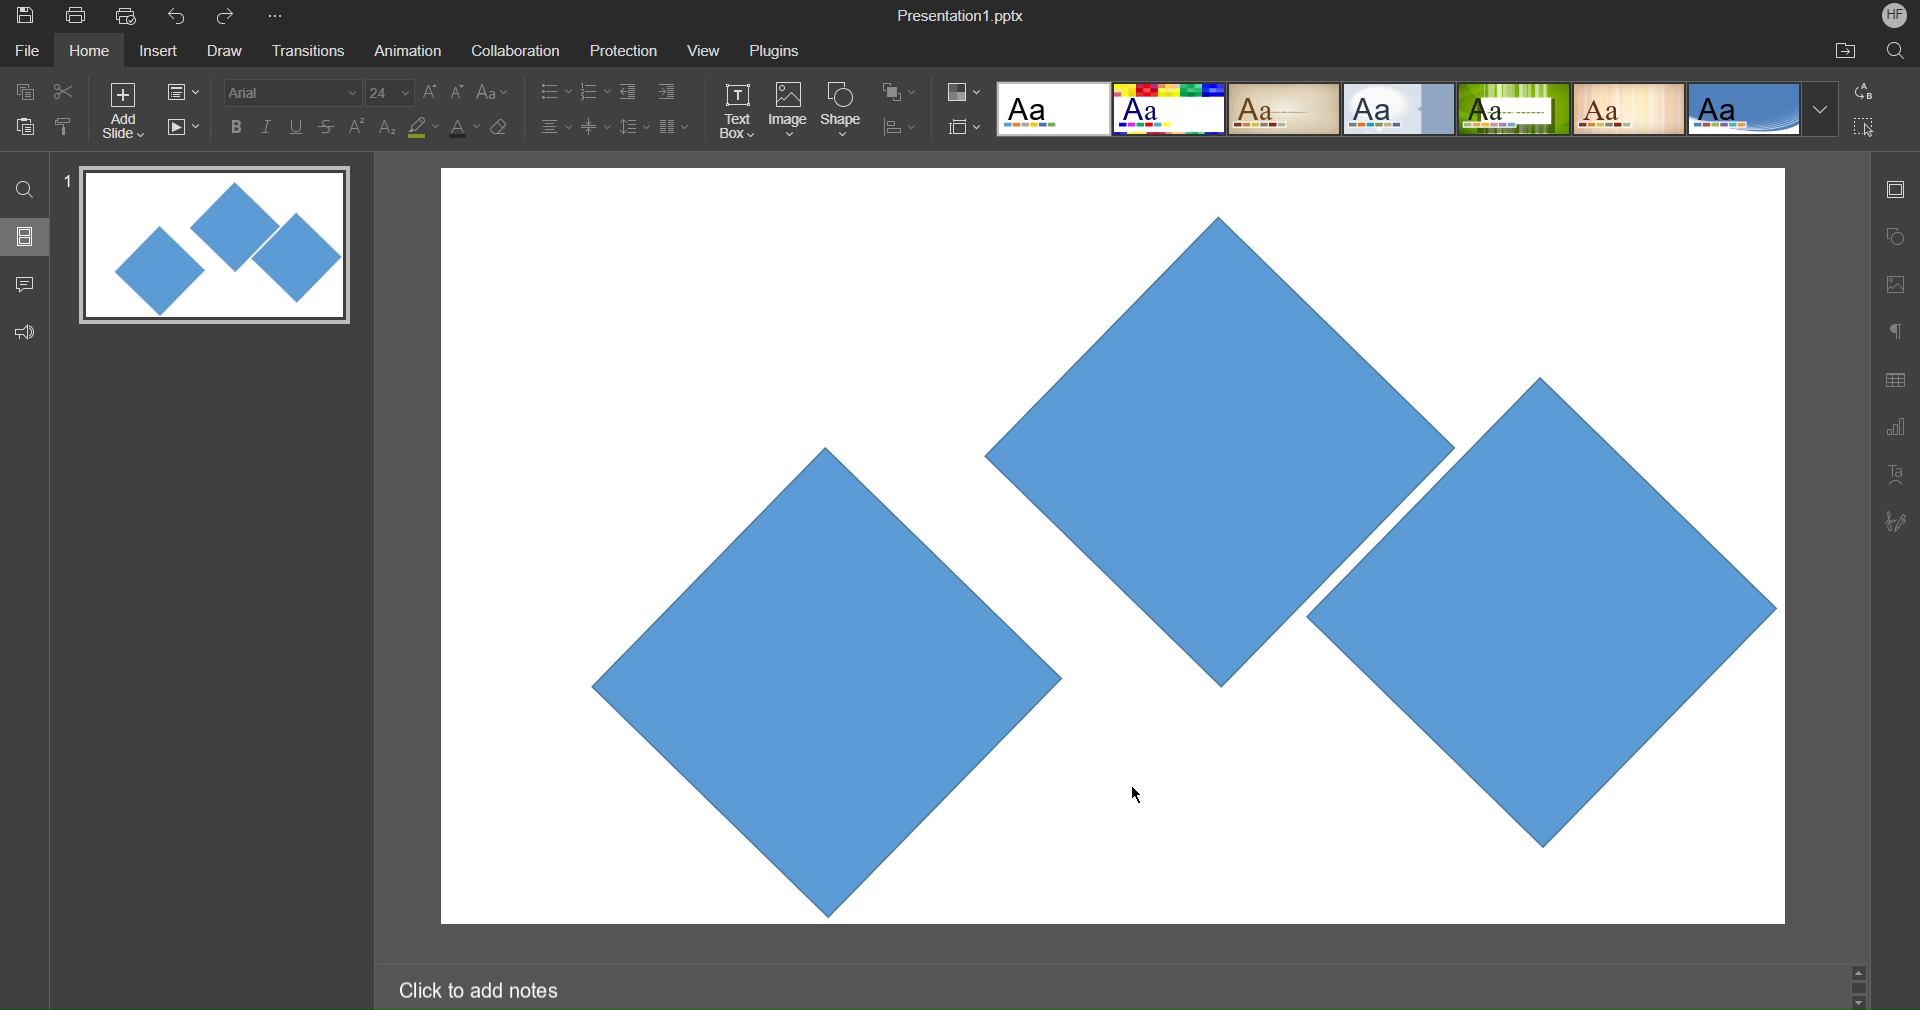  I want to click on Format painter, so click(67, 126).